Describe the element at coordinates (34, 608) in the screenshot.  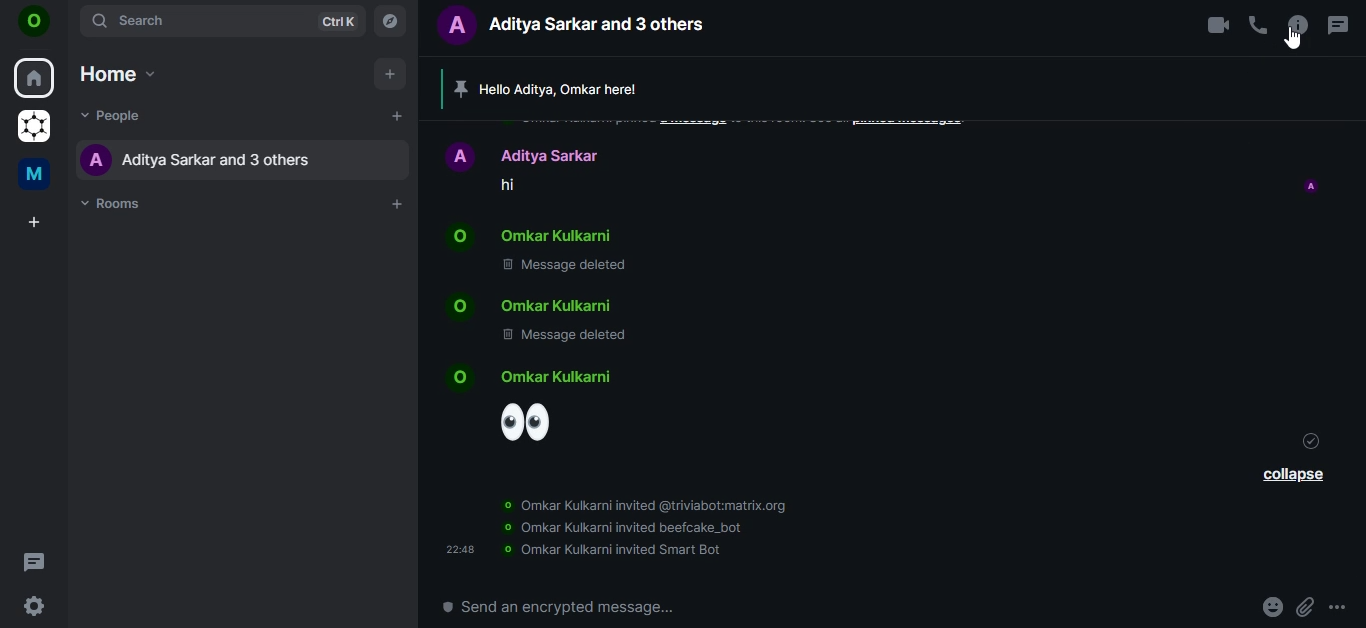
I see `quick settings` at that location.